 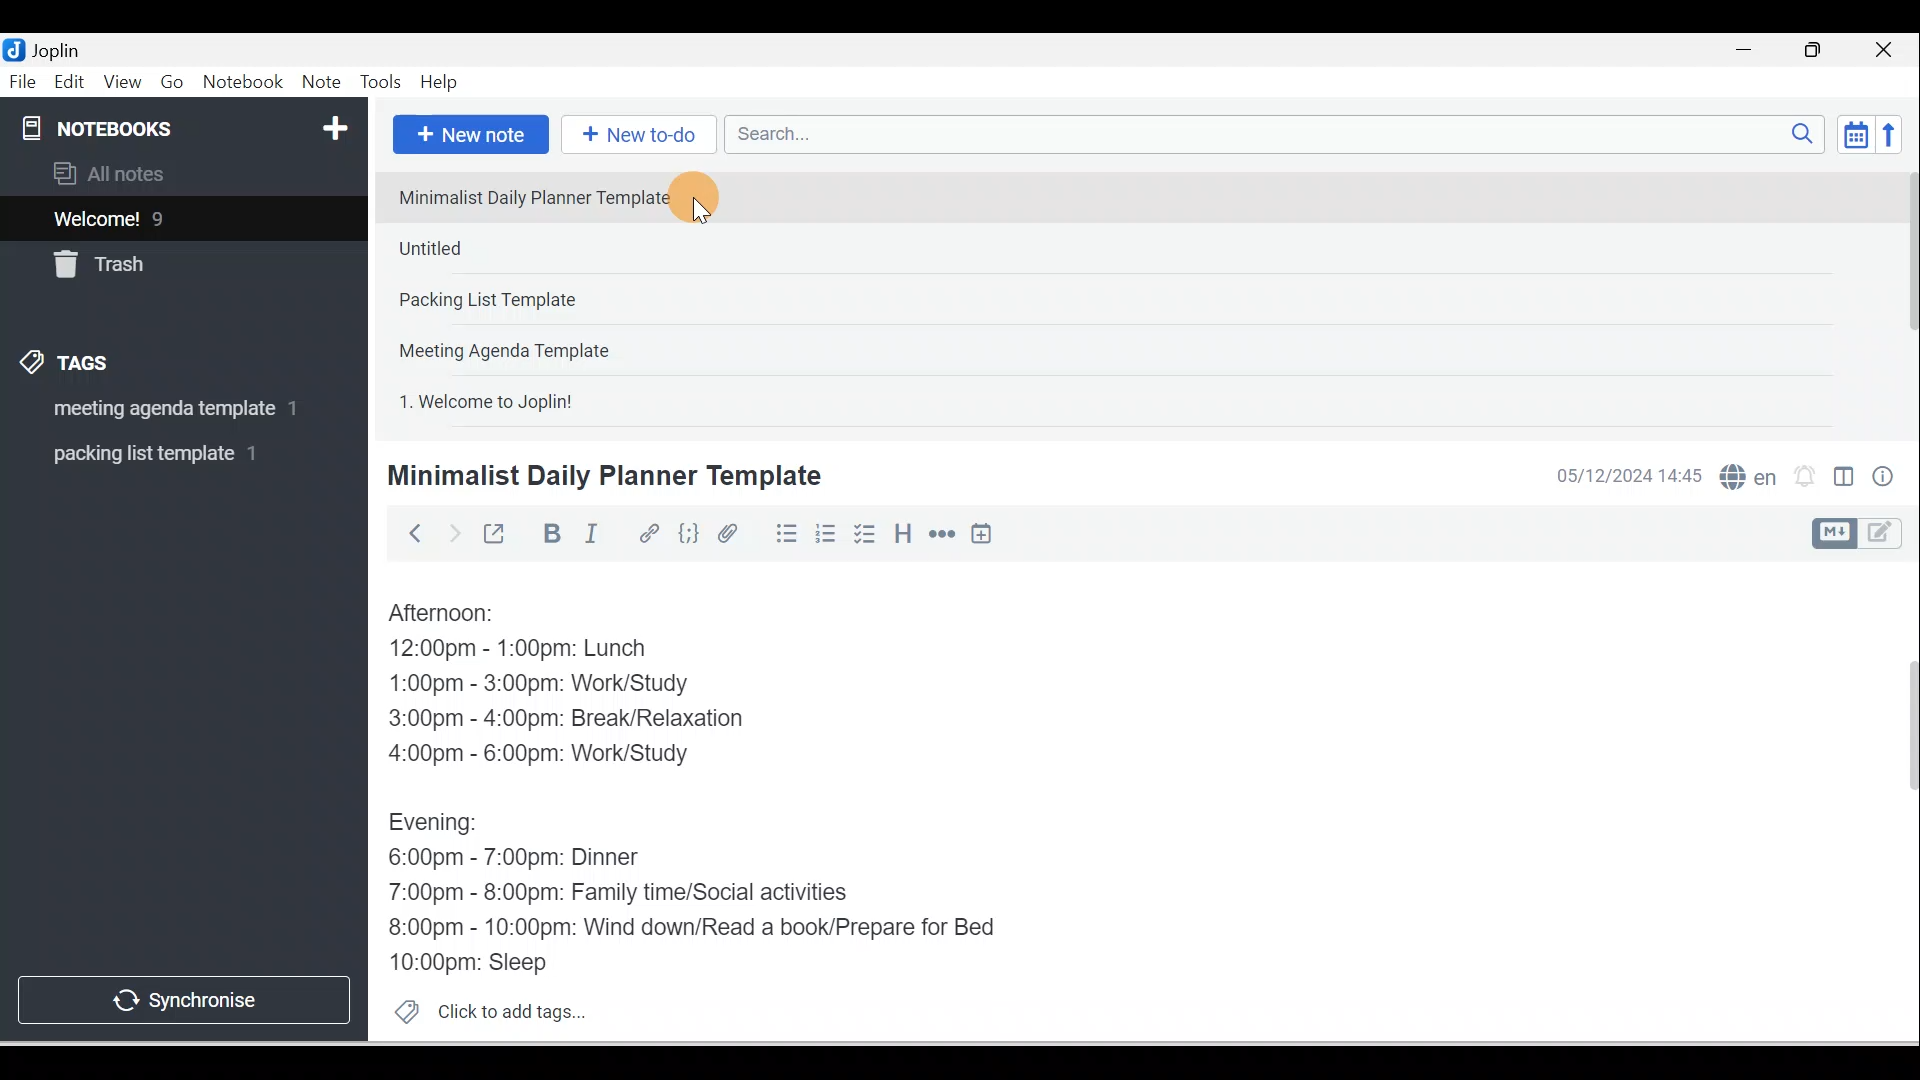 What do you see at coordinates (1625, 476) in the screenshot?
I see `Date & time` at bounding box center [1625, 476].